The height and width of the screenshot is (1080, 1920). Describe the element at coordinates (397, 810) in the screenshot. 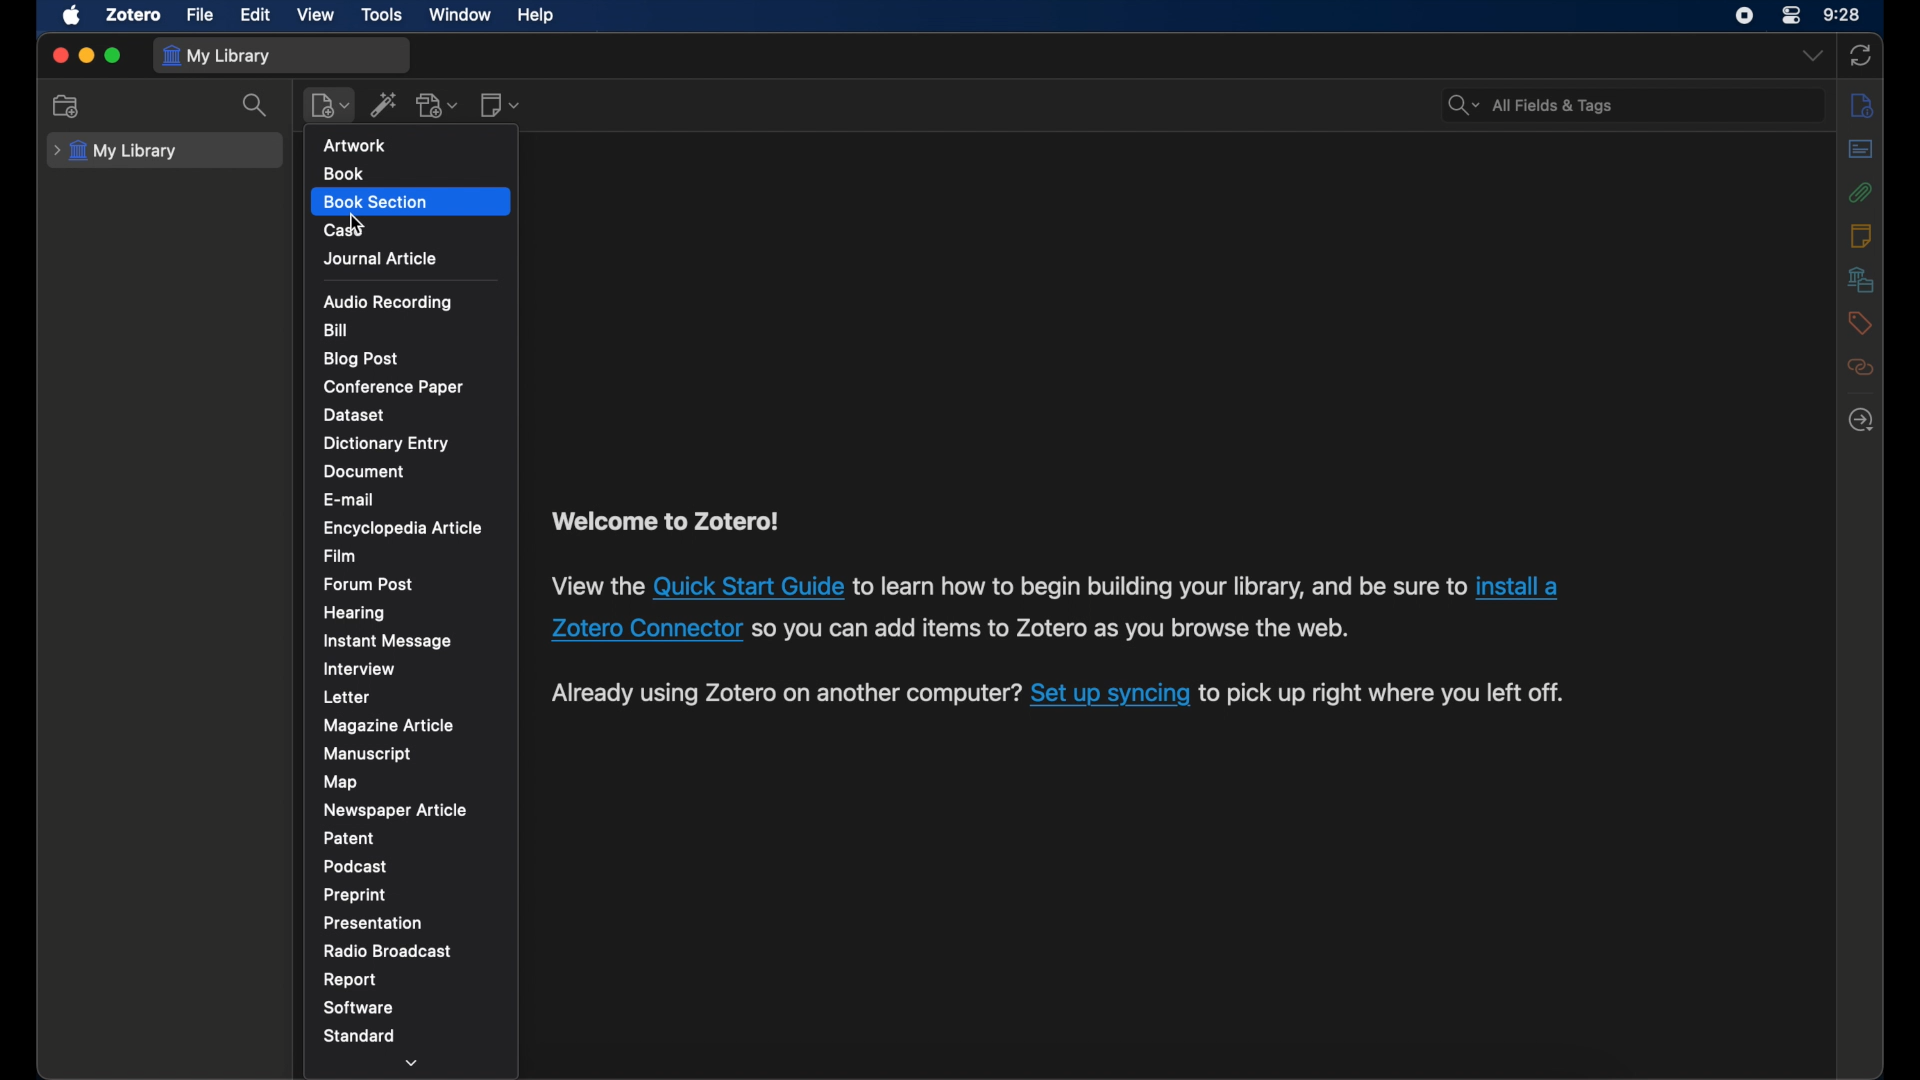

I see `newspaper article` at that location.